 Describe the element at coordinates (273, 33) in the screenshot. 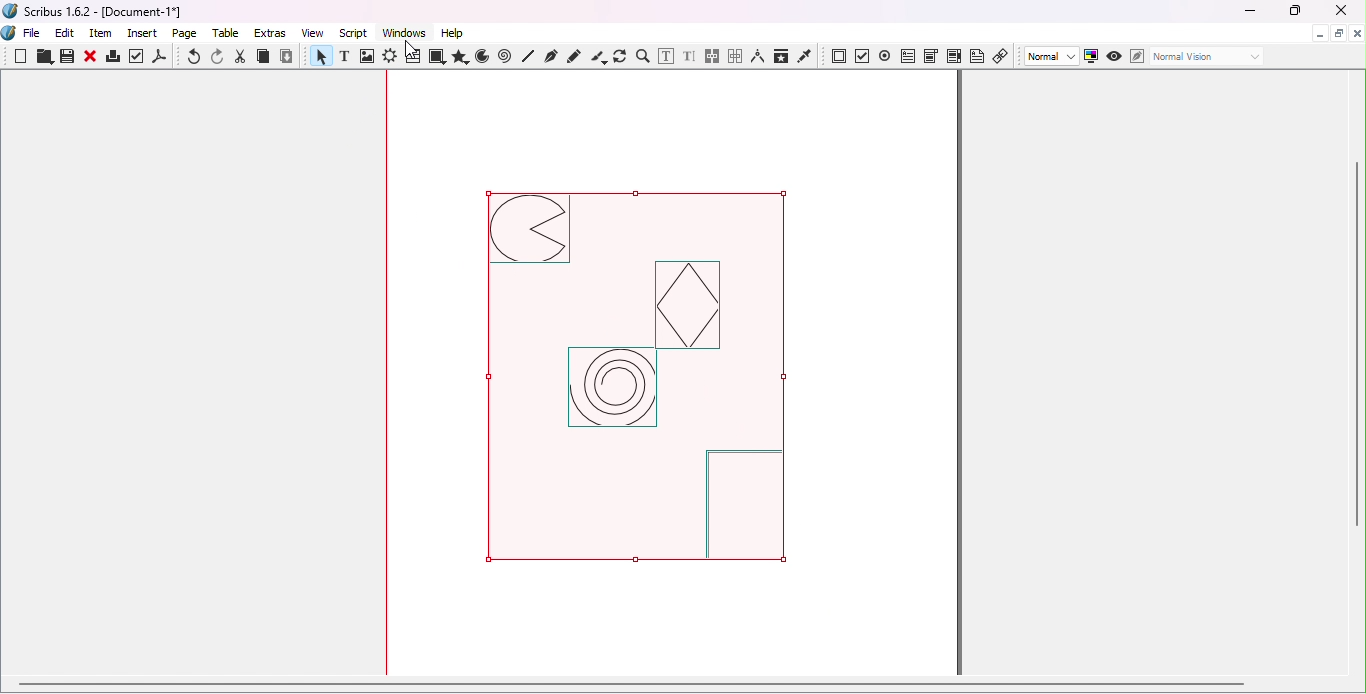

I see `Extras` at that location.